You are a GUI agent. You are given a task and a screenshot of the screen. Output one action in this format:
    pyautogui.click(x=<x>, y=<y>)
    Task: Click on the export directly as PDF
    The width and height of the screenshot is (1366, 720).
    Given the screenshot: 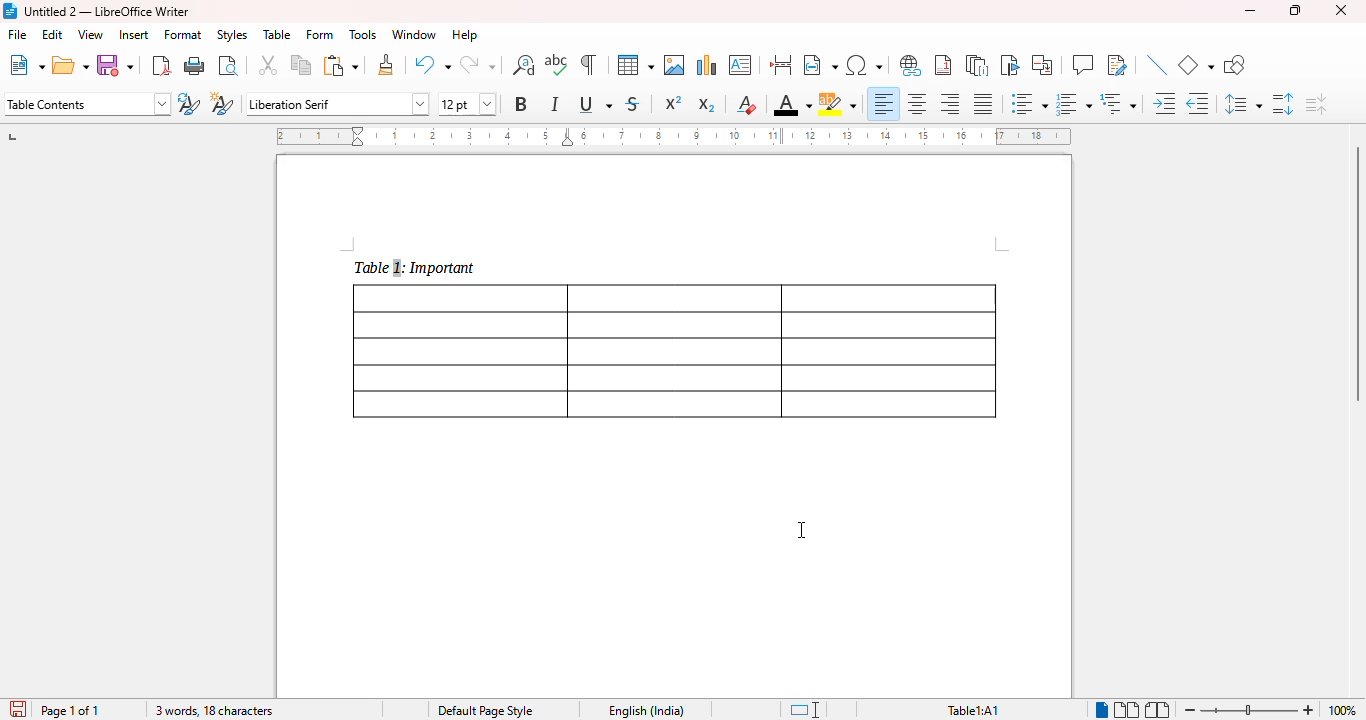 What is the action you would take?
    pyautogui.click(x=161, y=66)
    